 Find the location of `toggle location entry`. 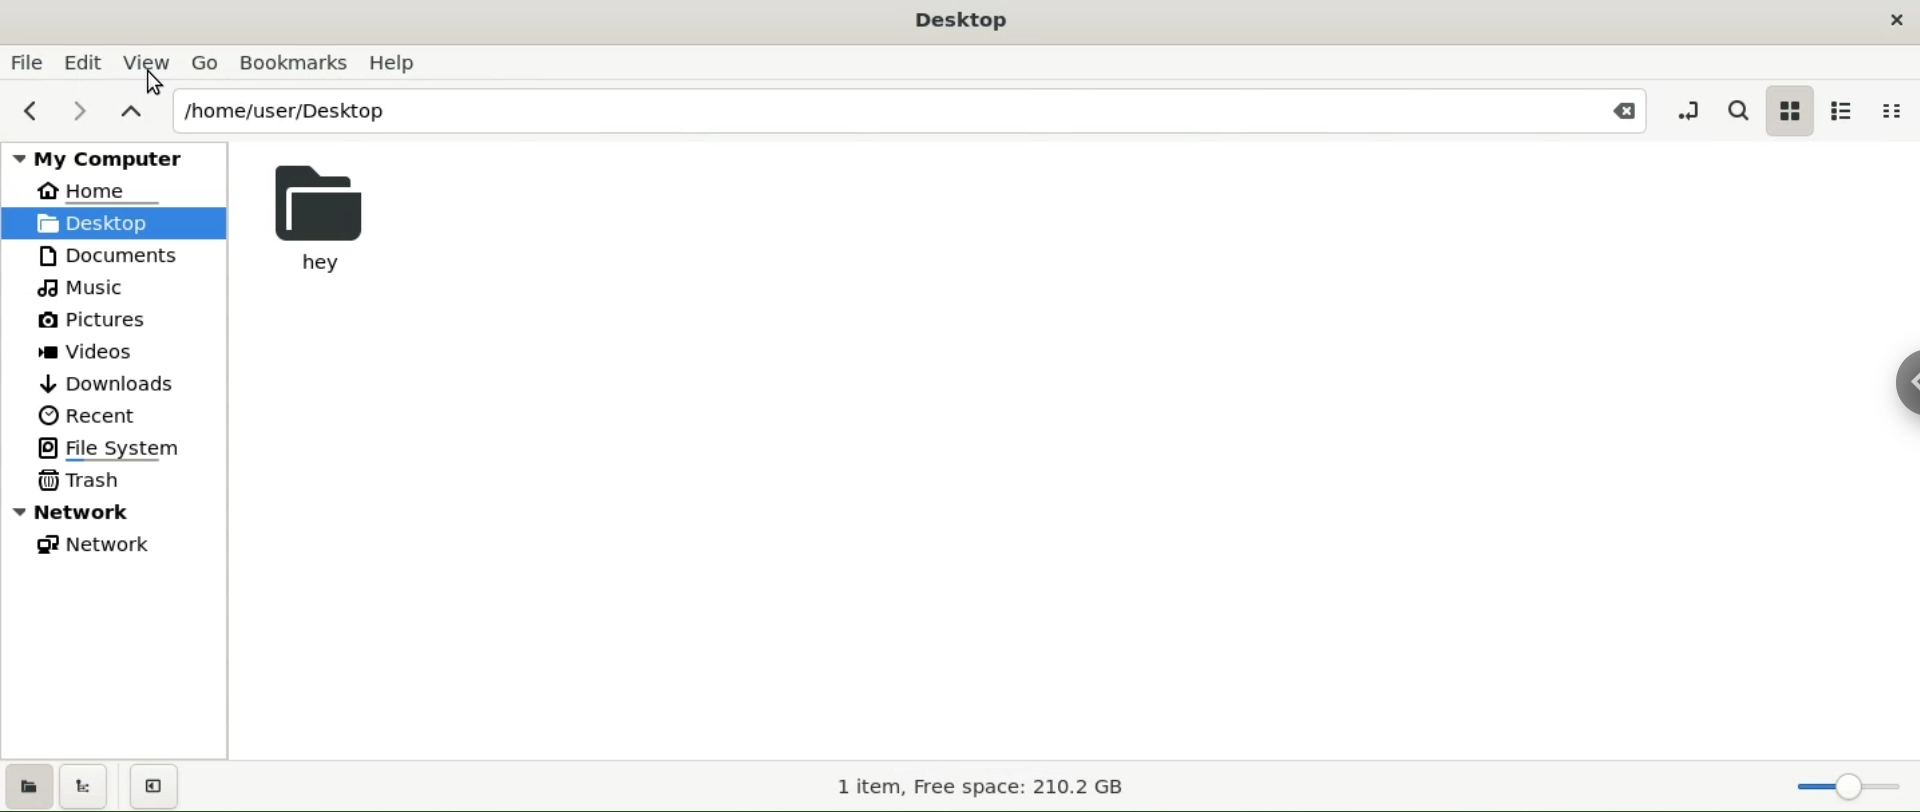

toggle location entry is located at coordinates (1689, 110).